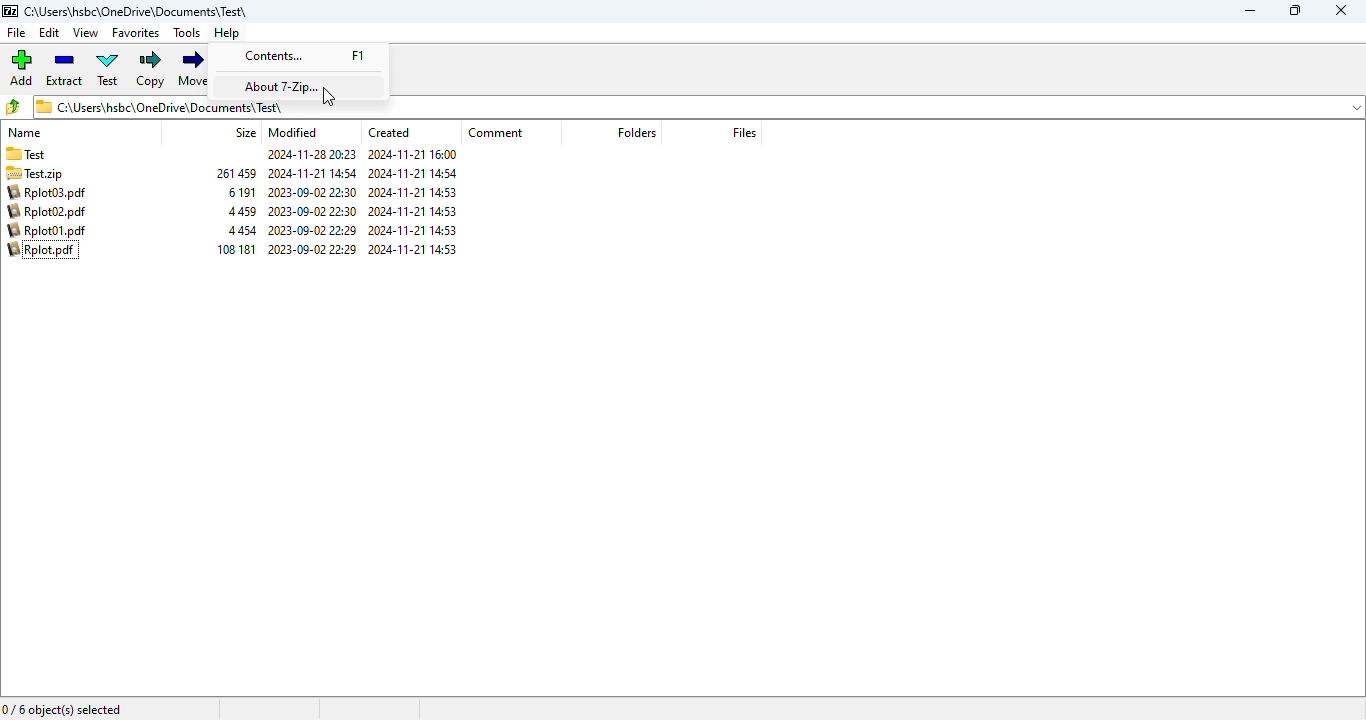 Image resolution: width=1366 pixels, height=720 pixels. I want to click on size, so click(245, 133).